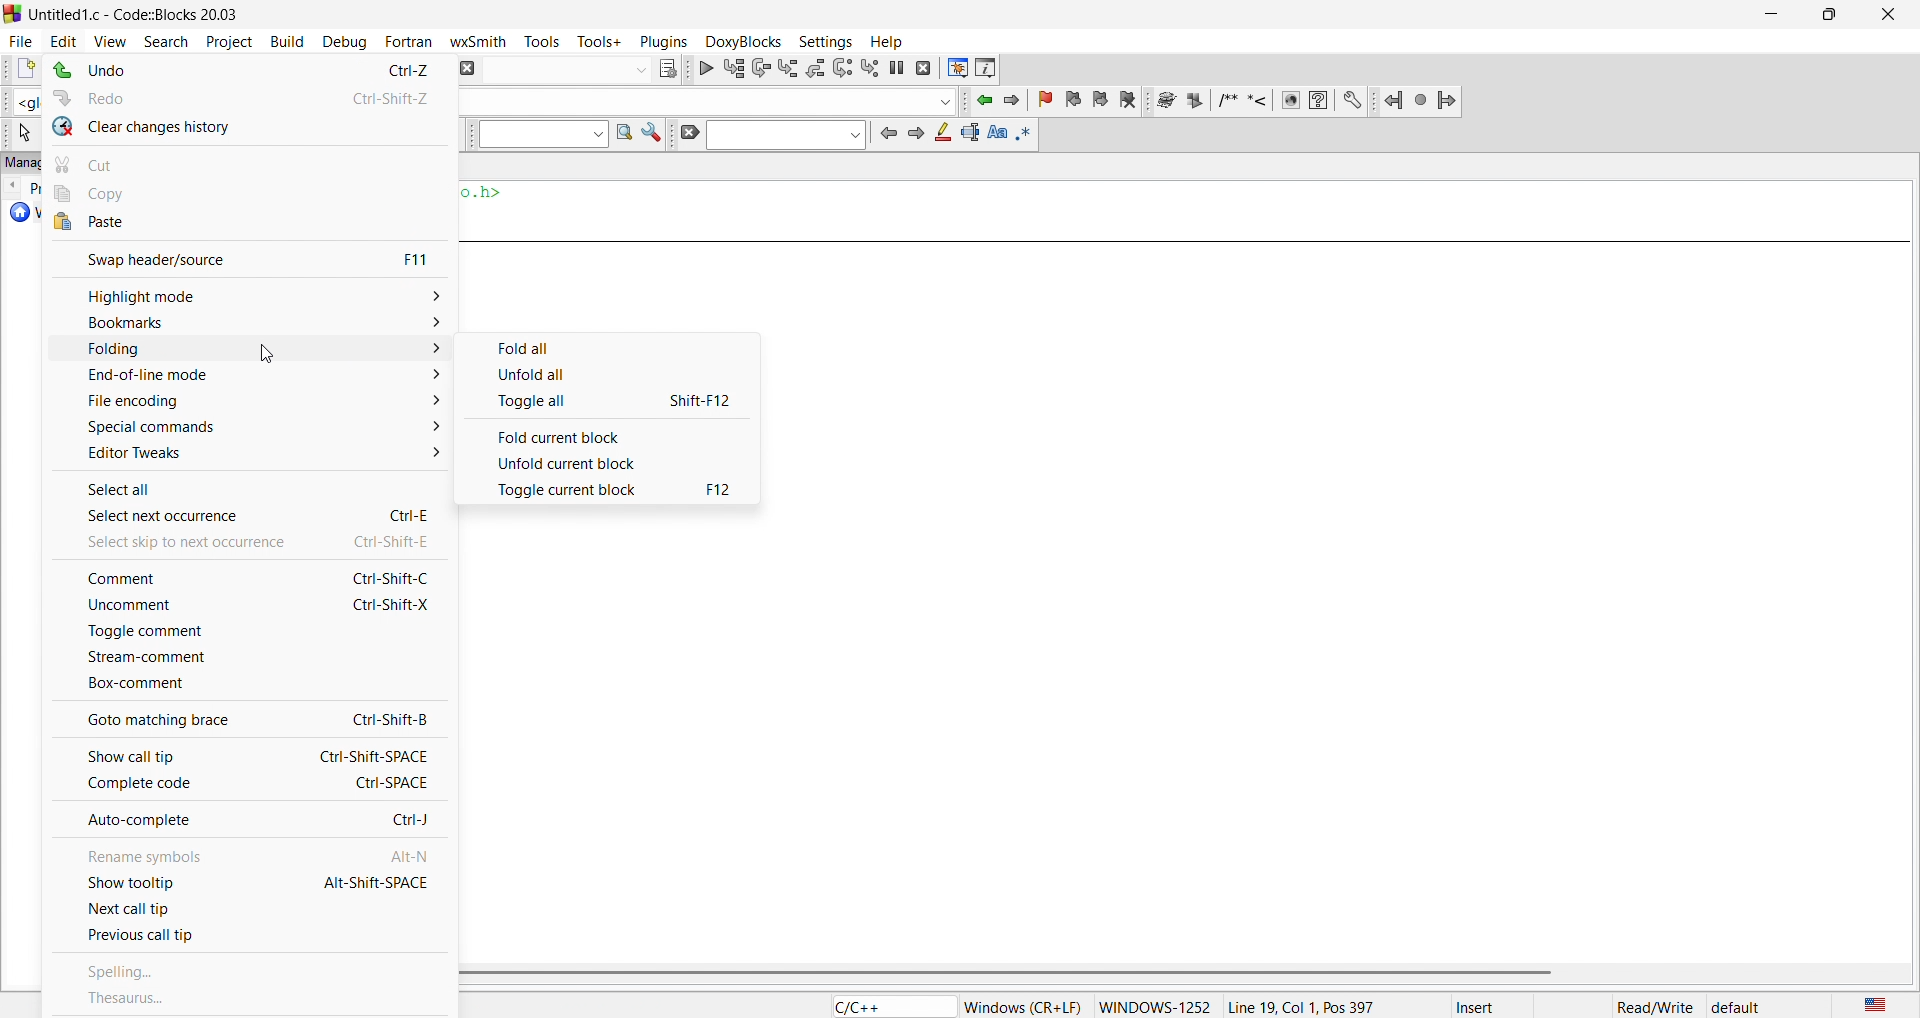 The image size is (1920, 1018). Describe the element at coordinates (1449, 98) in the screenshot. I see `jump forward` at that location.